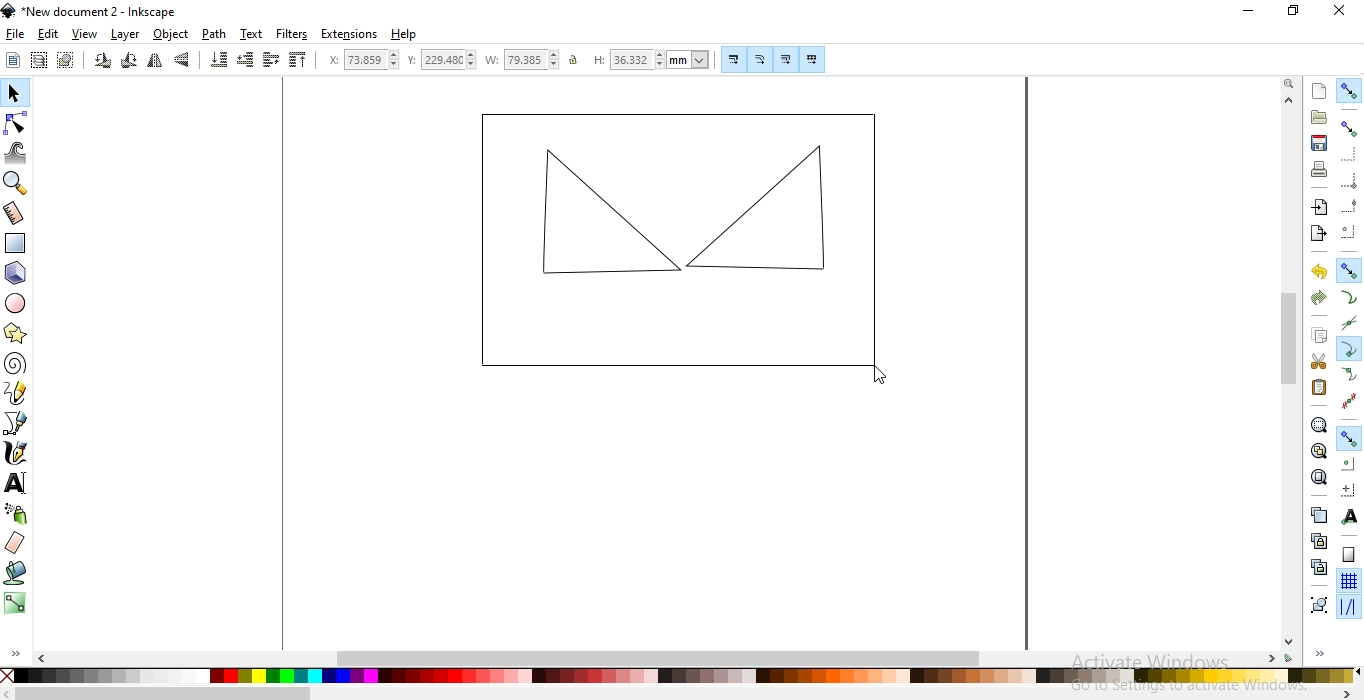  Describe the element at coordinates (760, 60) in the screenshot. I see `when scaling rectangles, scale the radii of rounded corners` at that location.